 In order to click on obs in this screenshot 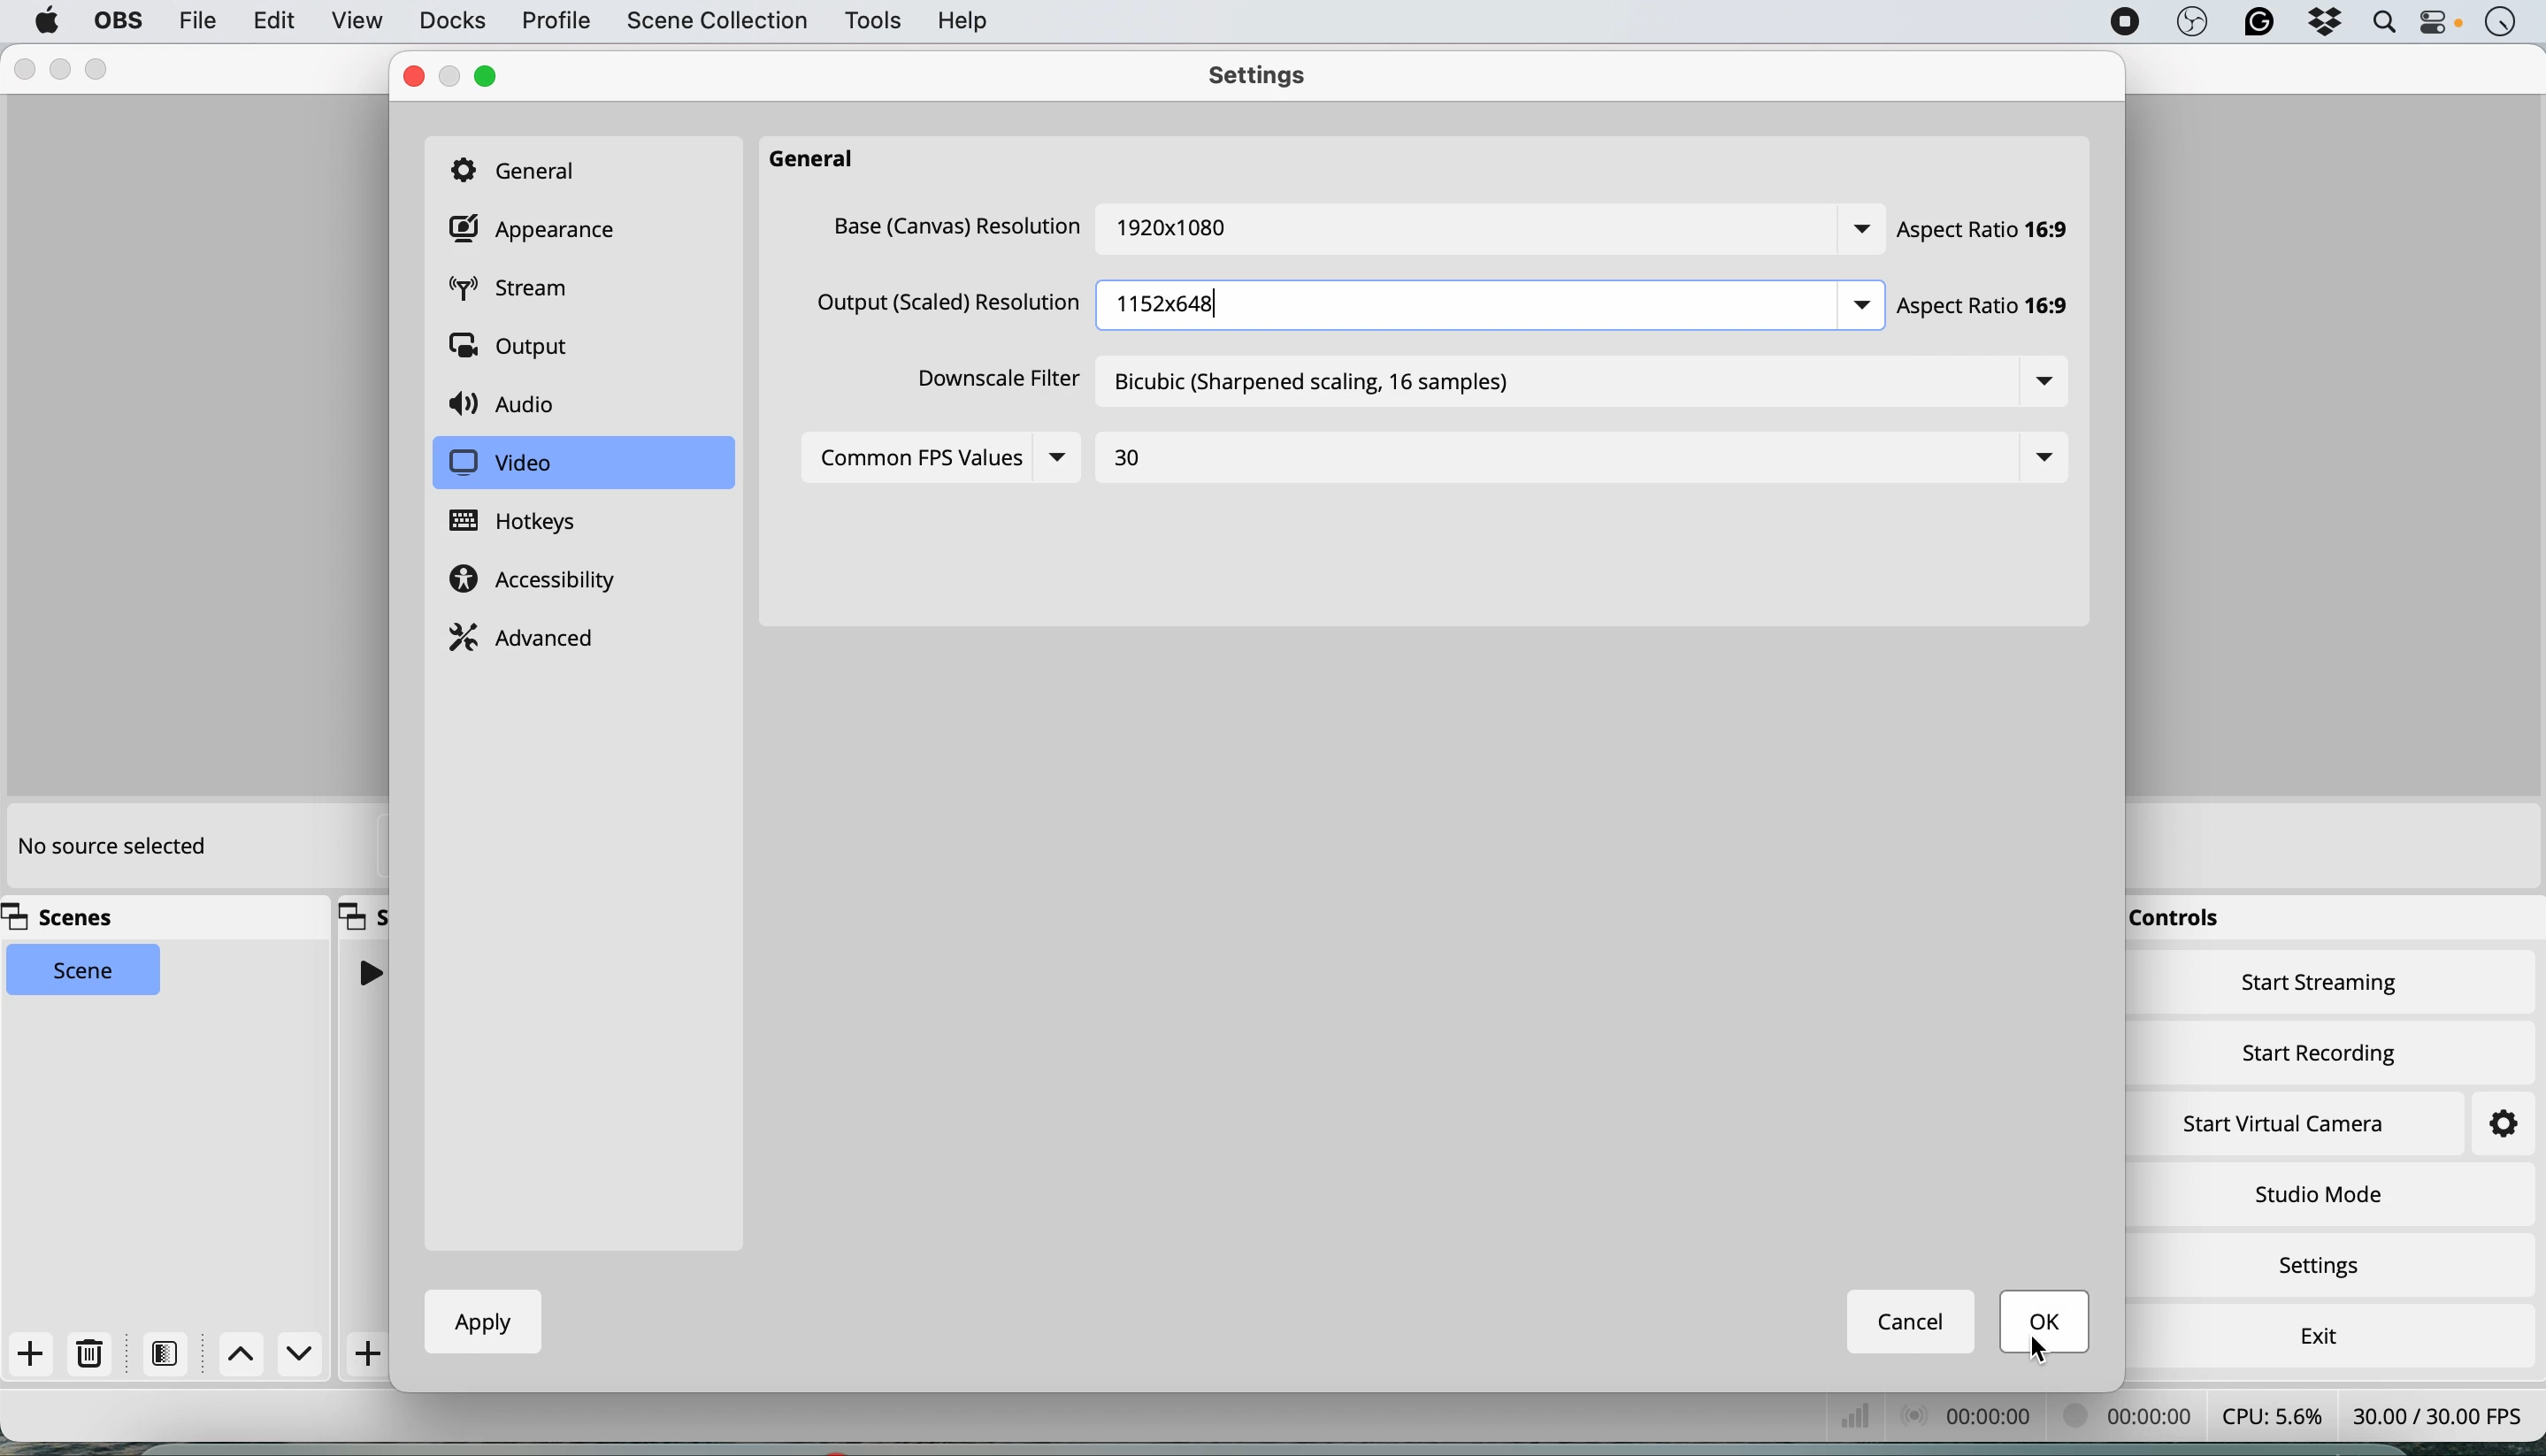, I will do `click(2193, 23)`.